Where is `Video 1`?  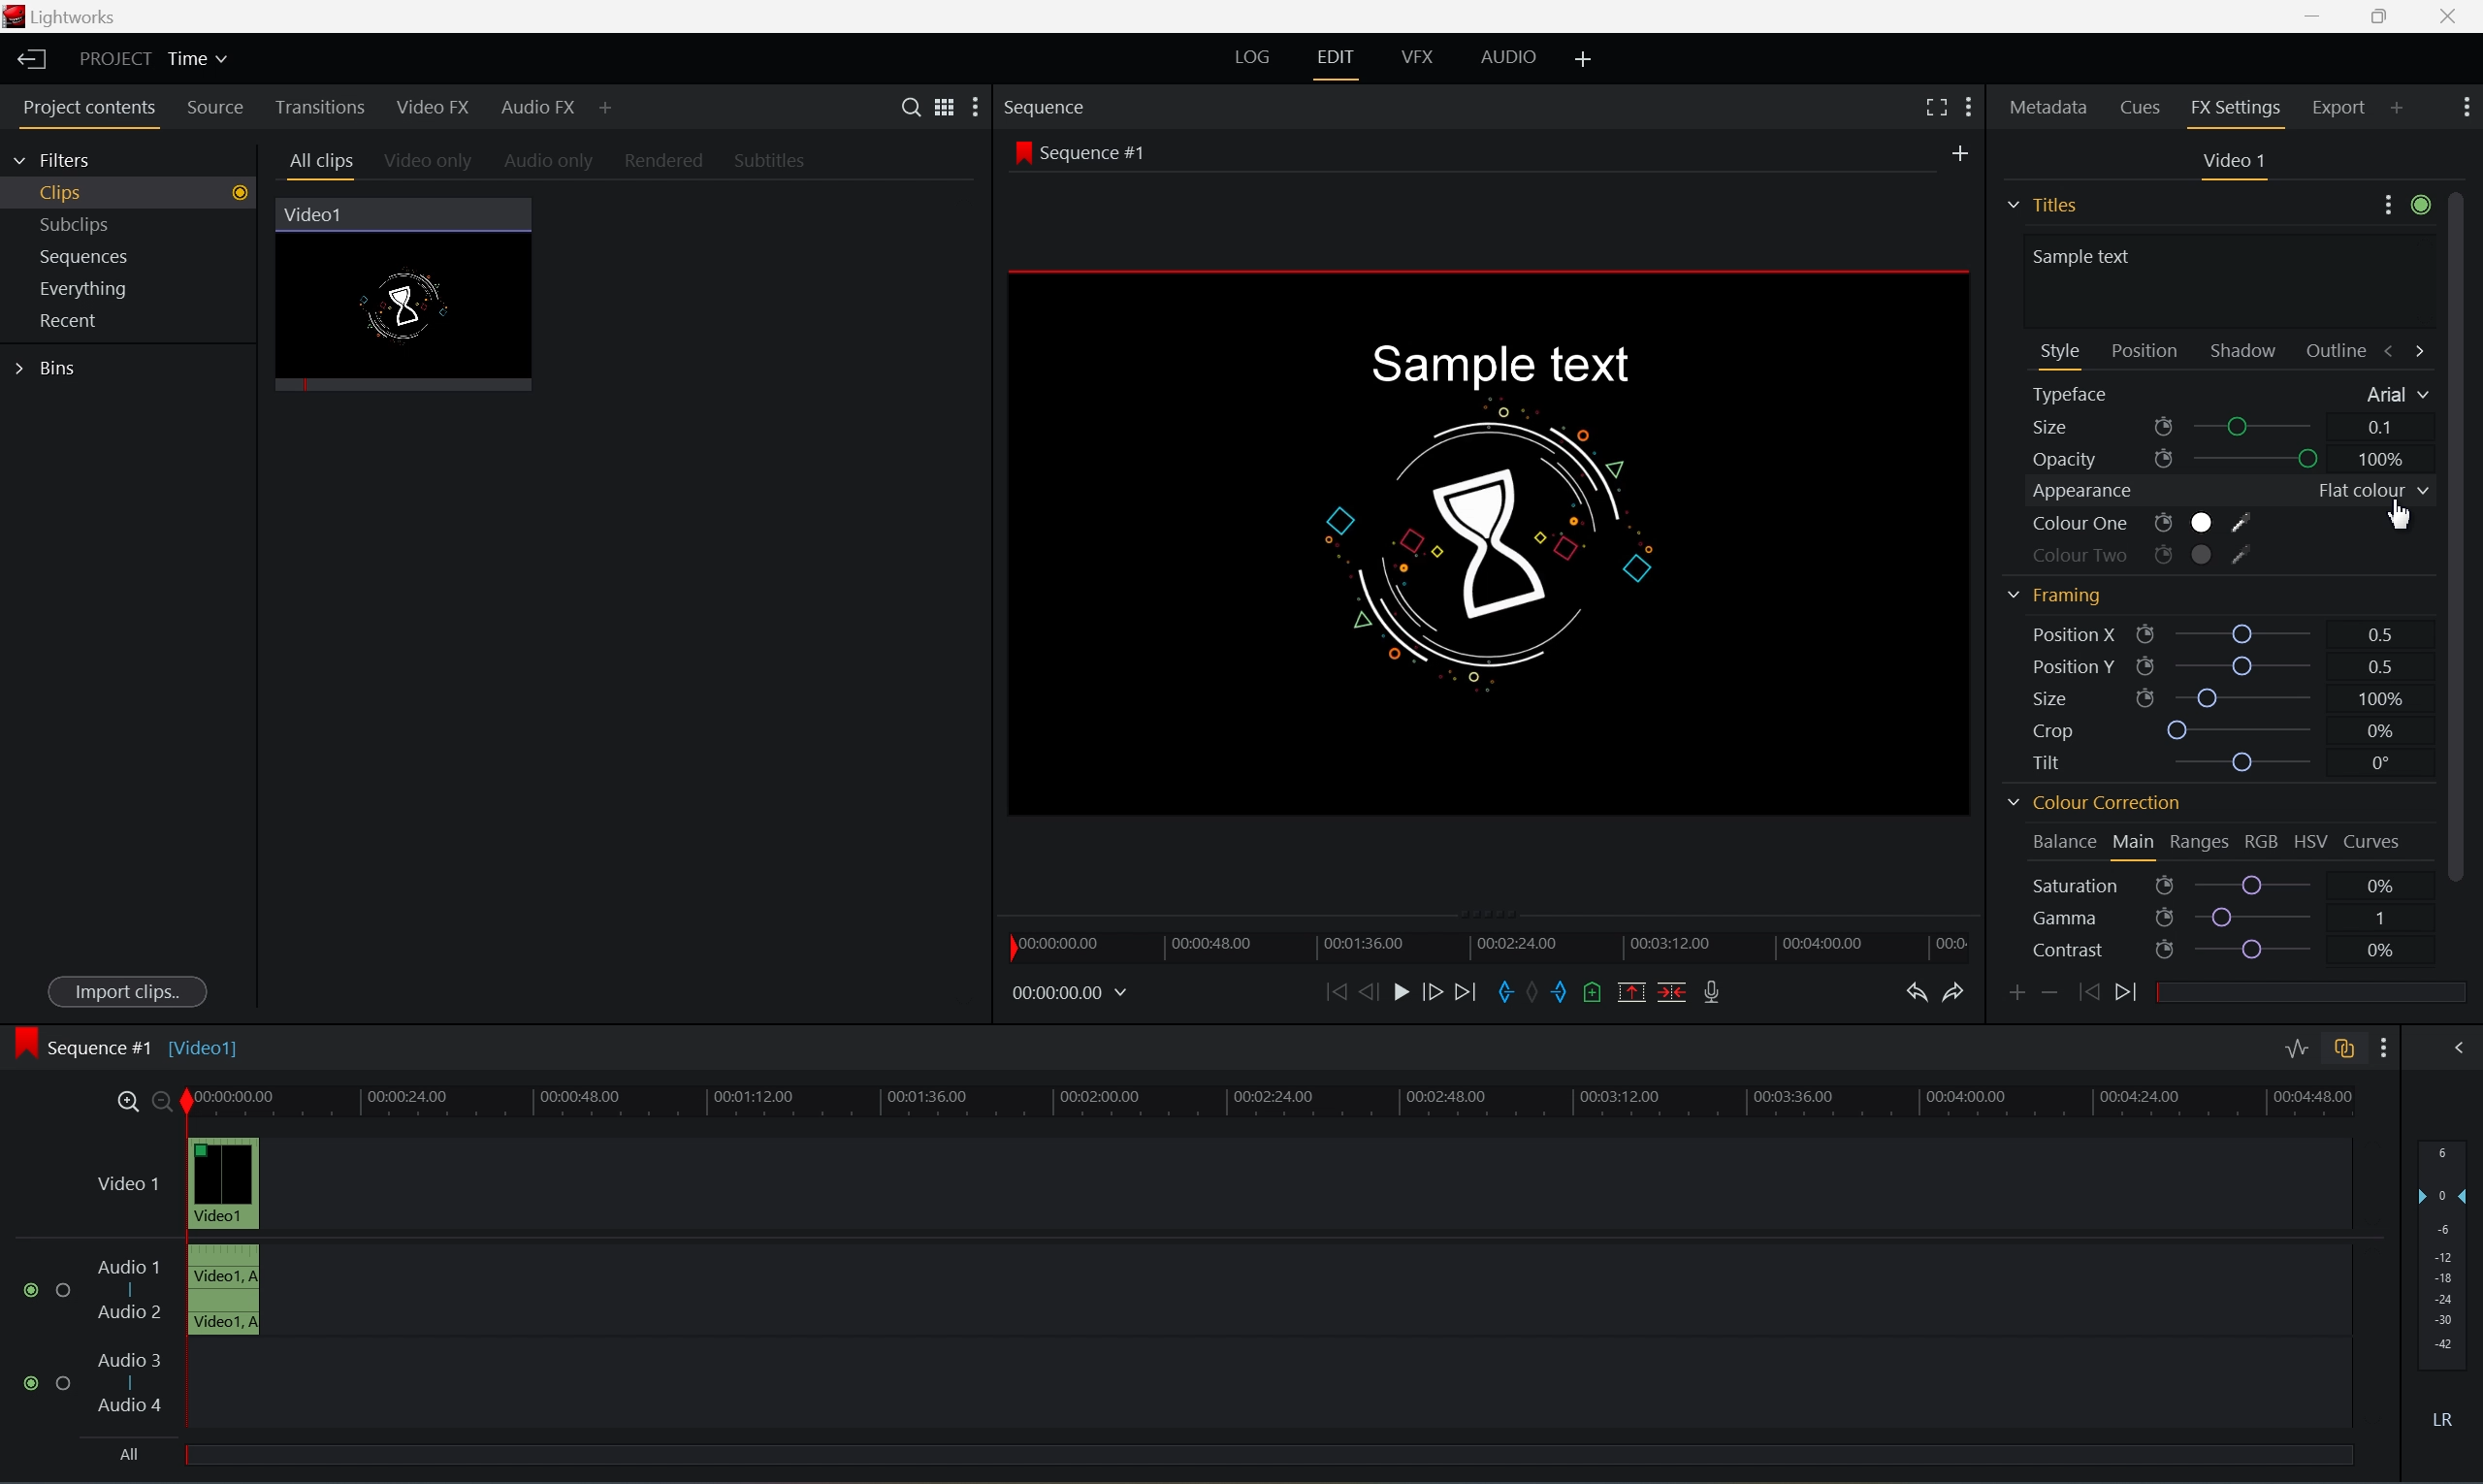
Video 1 is located at coordinates (132, 1186).